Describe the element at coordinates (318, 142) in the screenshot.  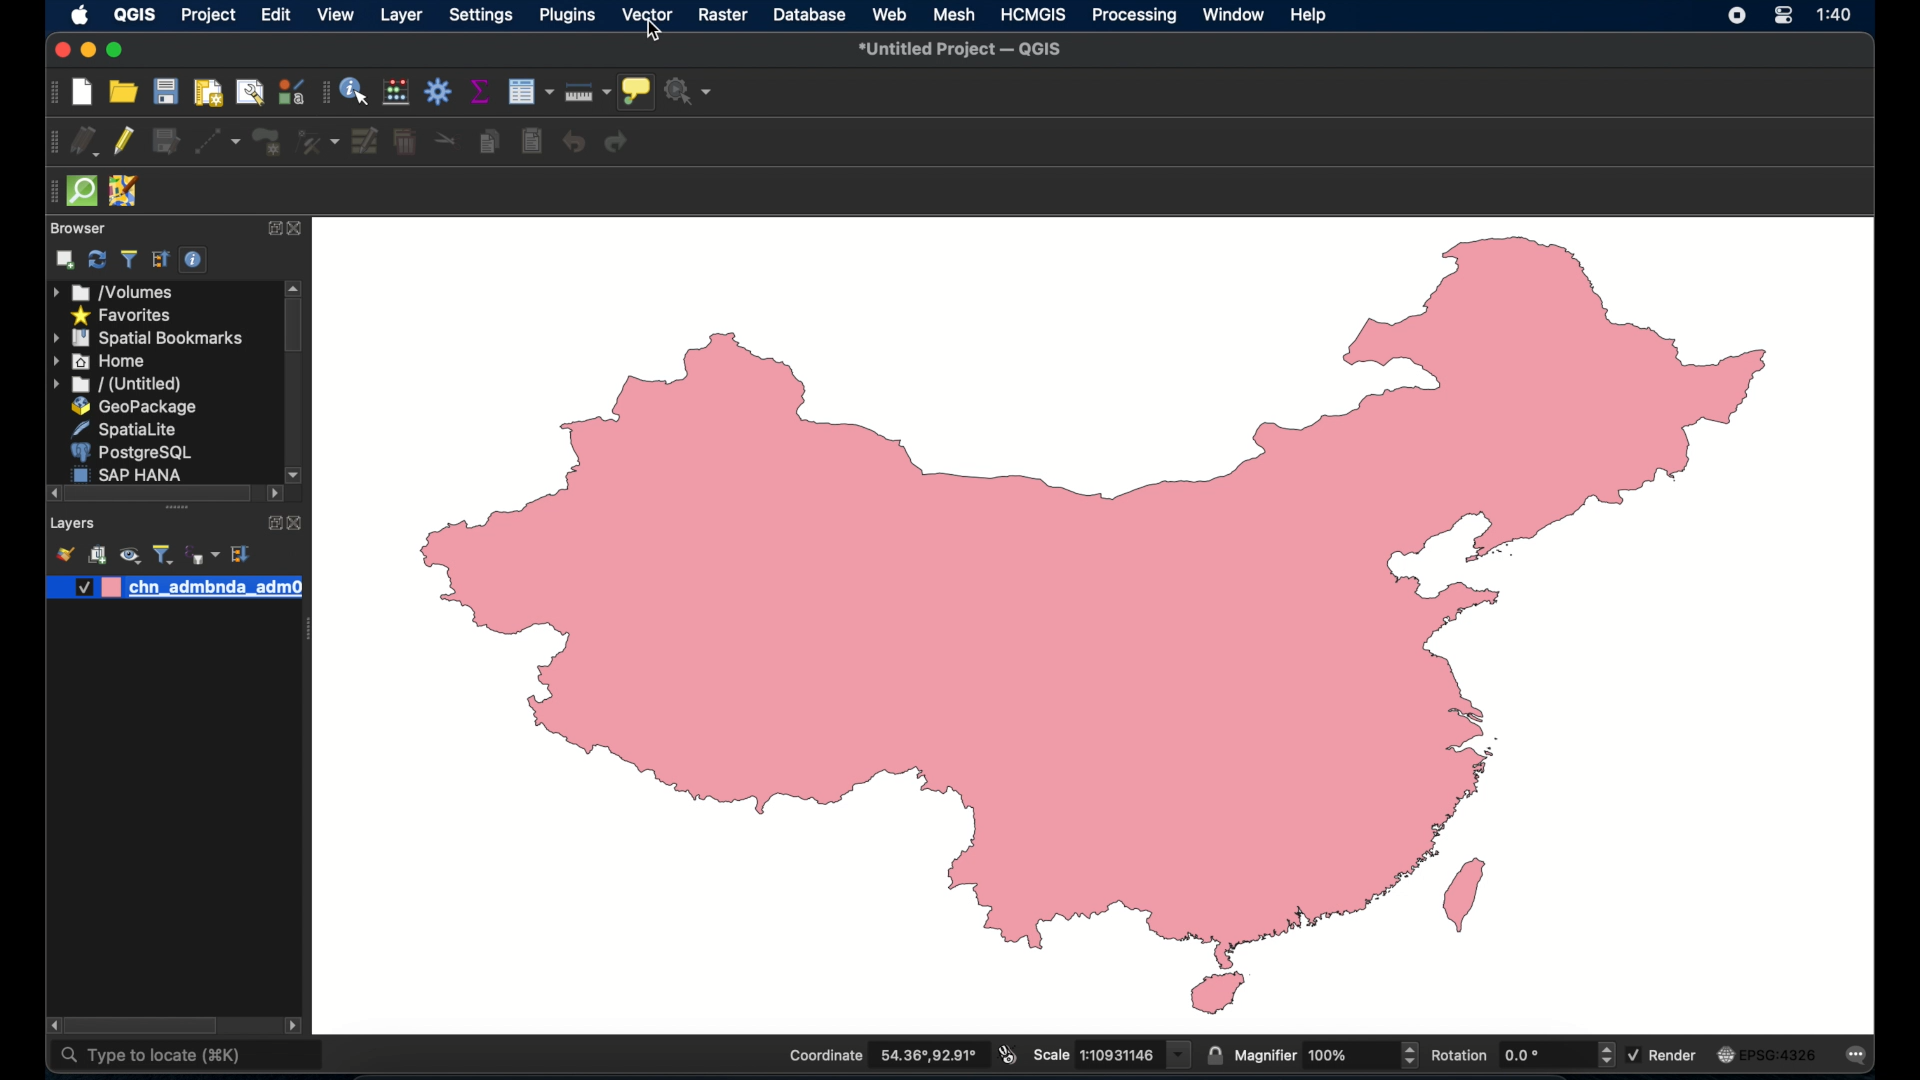
I see `vertex tool` at that location.